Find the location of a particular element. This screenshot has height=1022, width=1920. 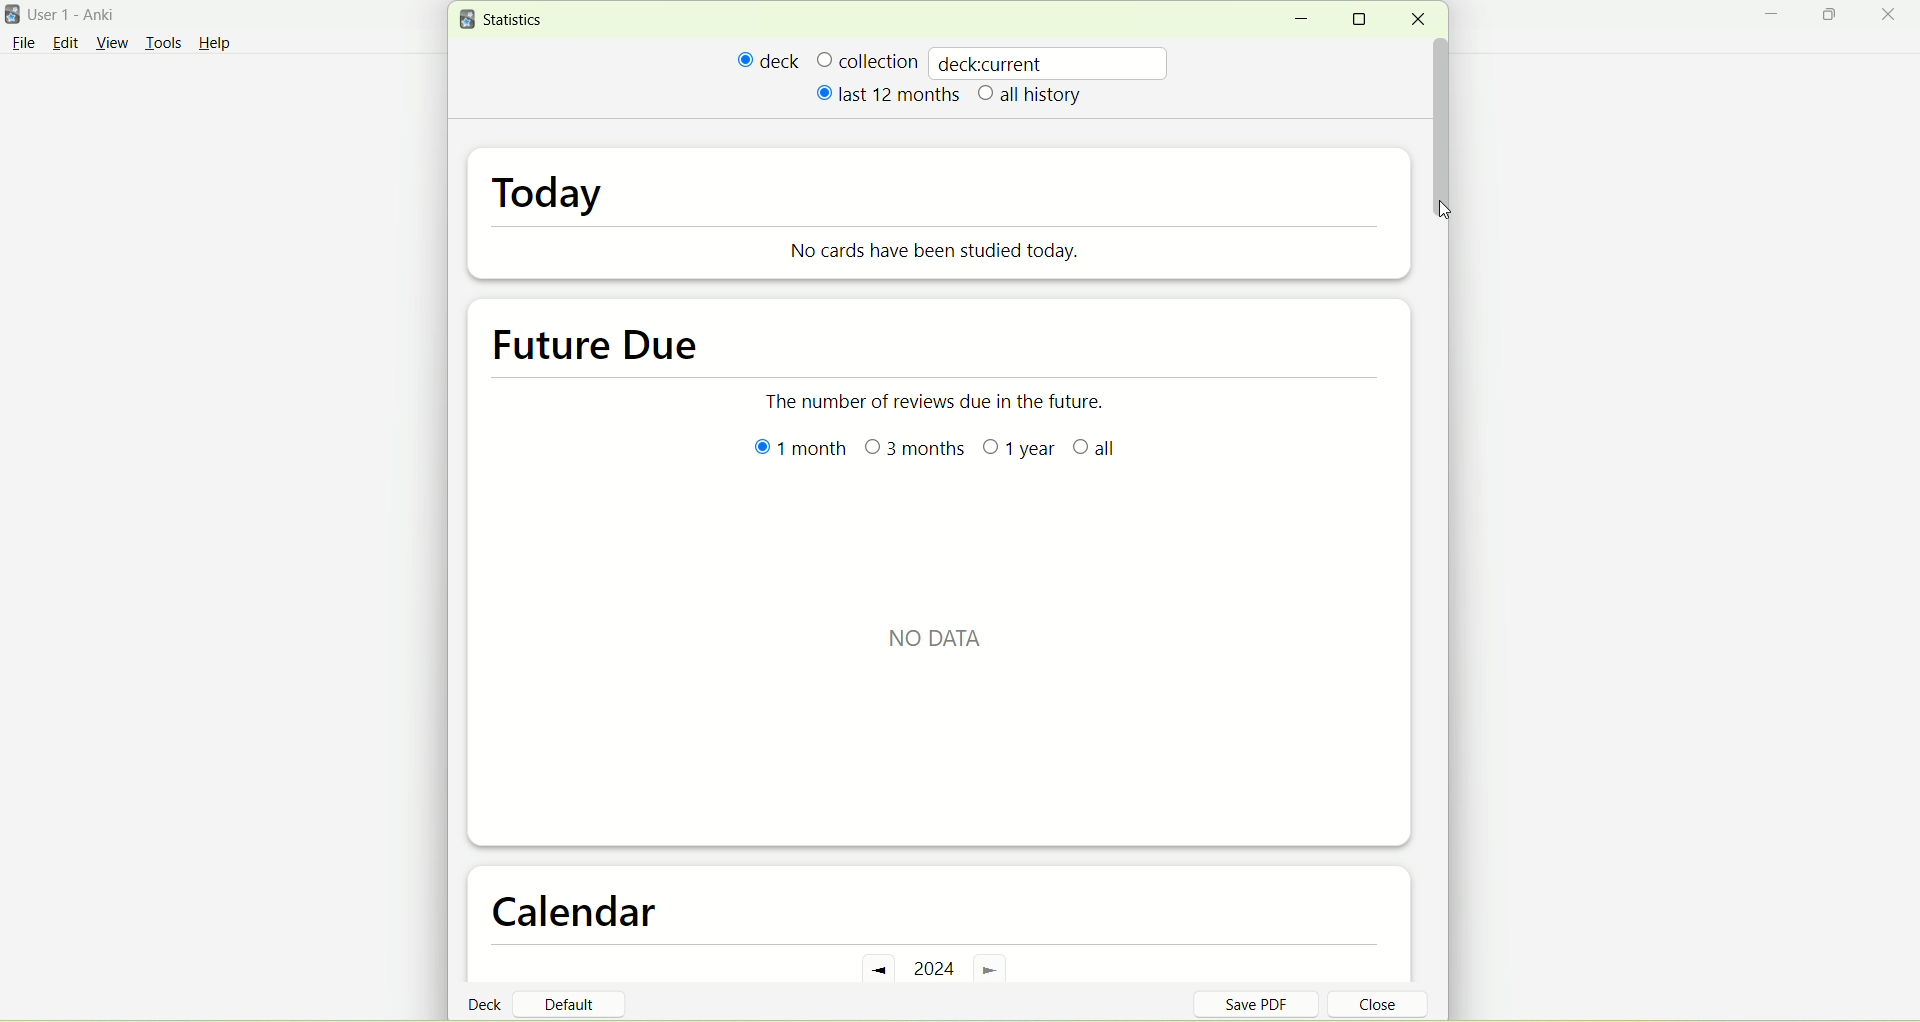

1 year is located at coordinates (1019, 450).